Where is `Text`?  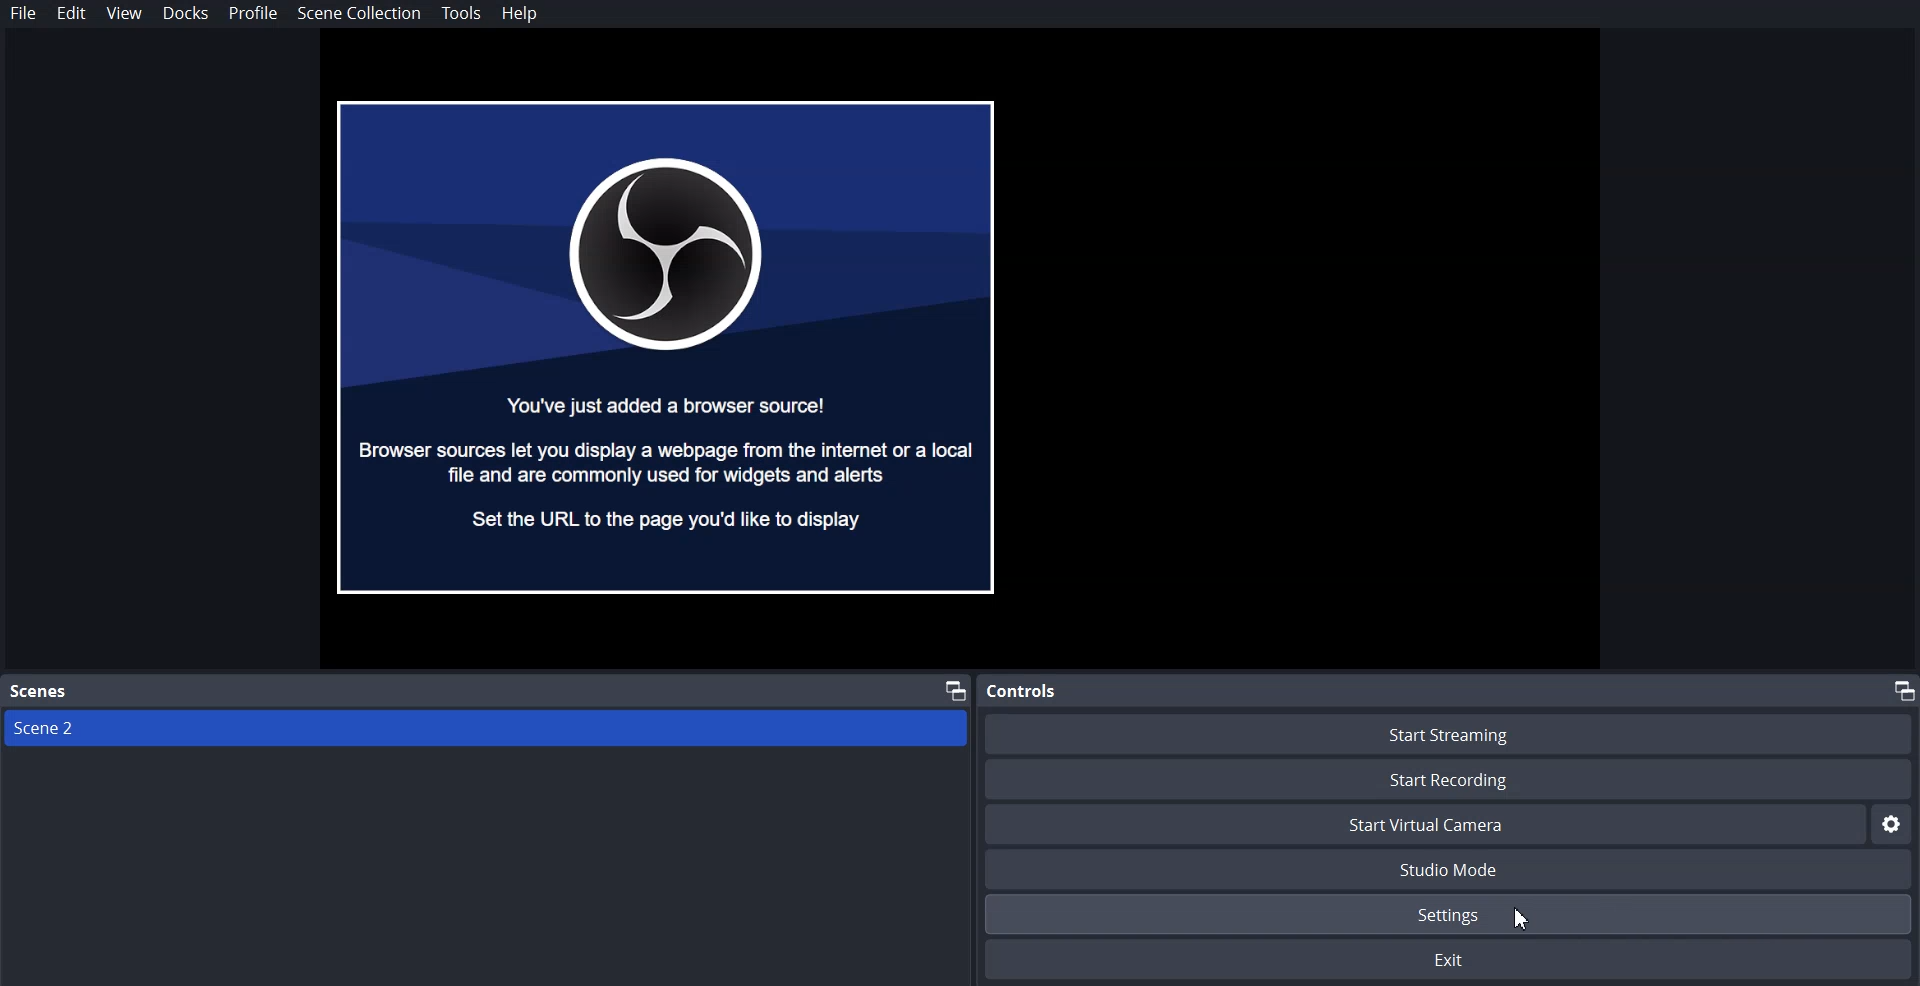
Text is located at coordinates (1021, 690).